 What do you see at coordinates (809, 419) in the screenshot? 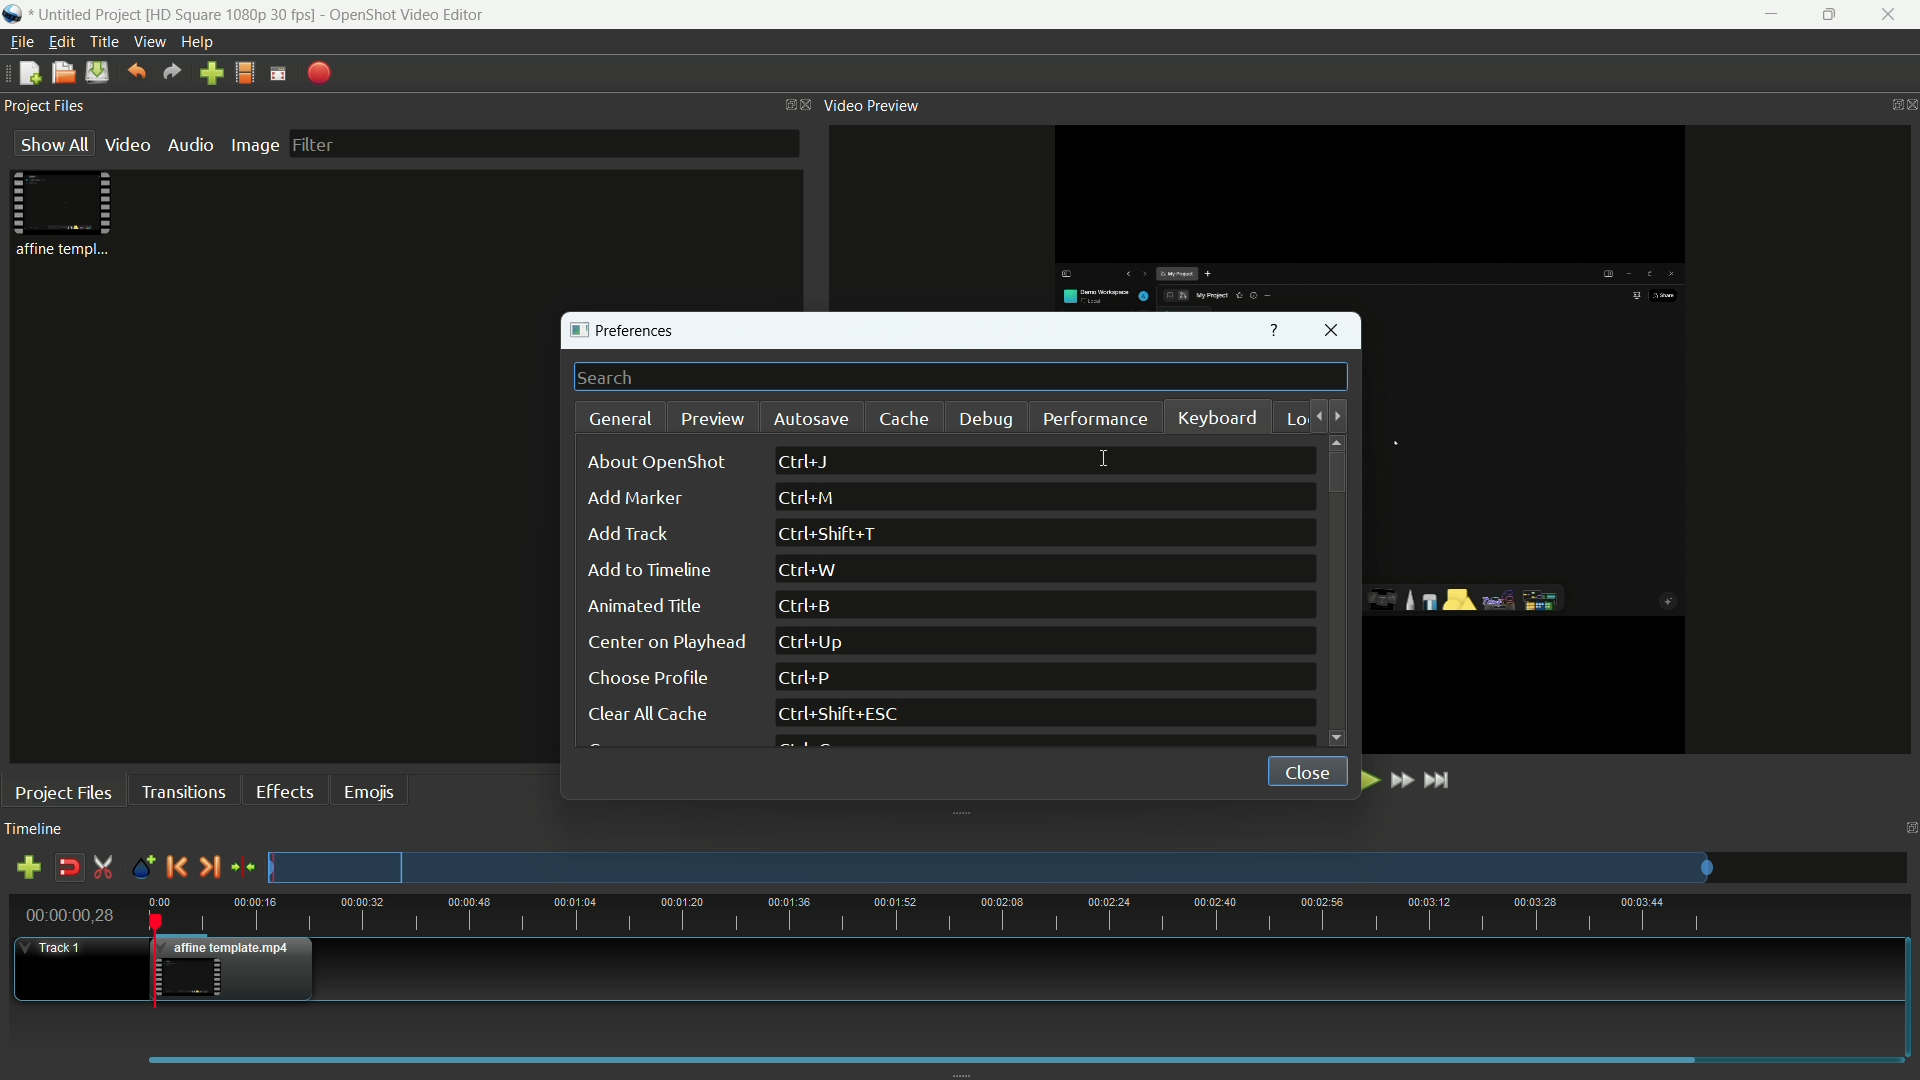
I see `autosave` at bounding box center [809, 419].